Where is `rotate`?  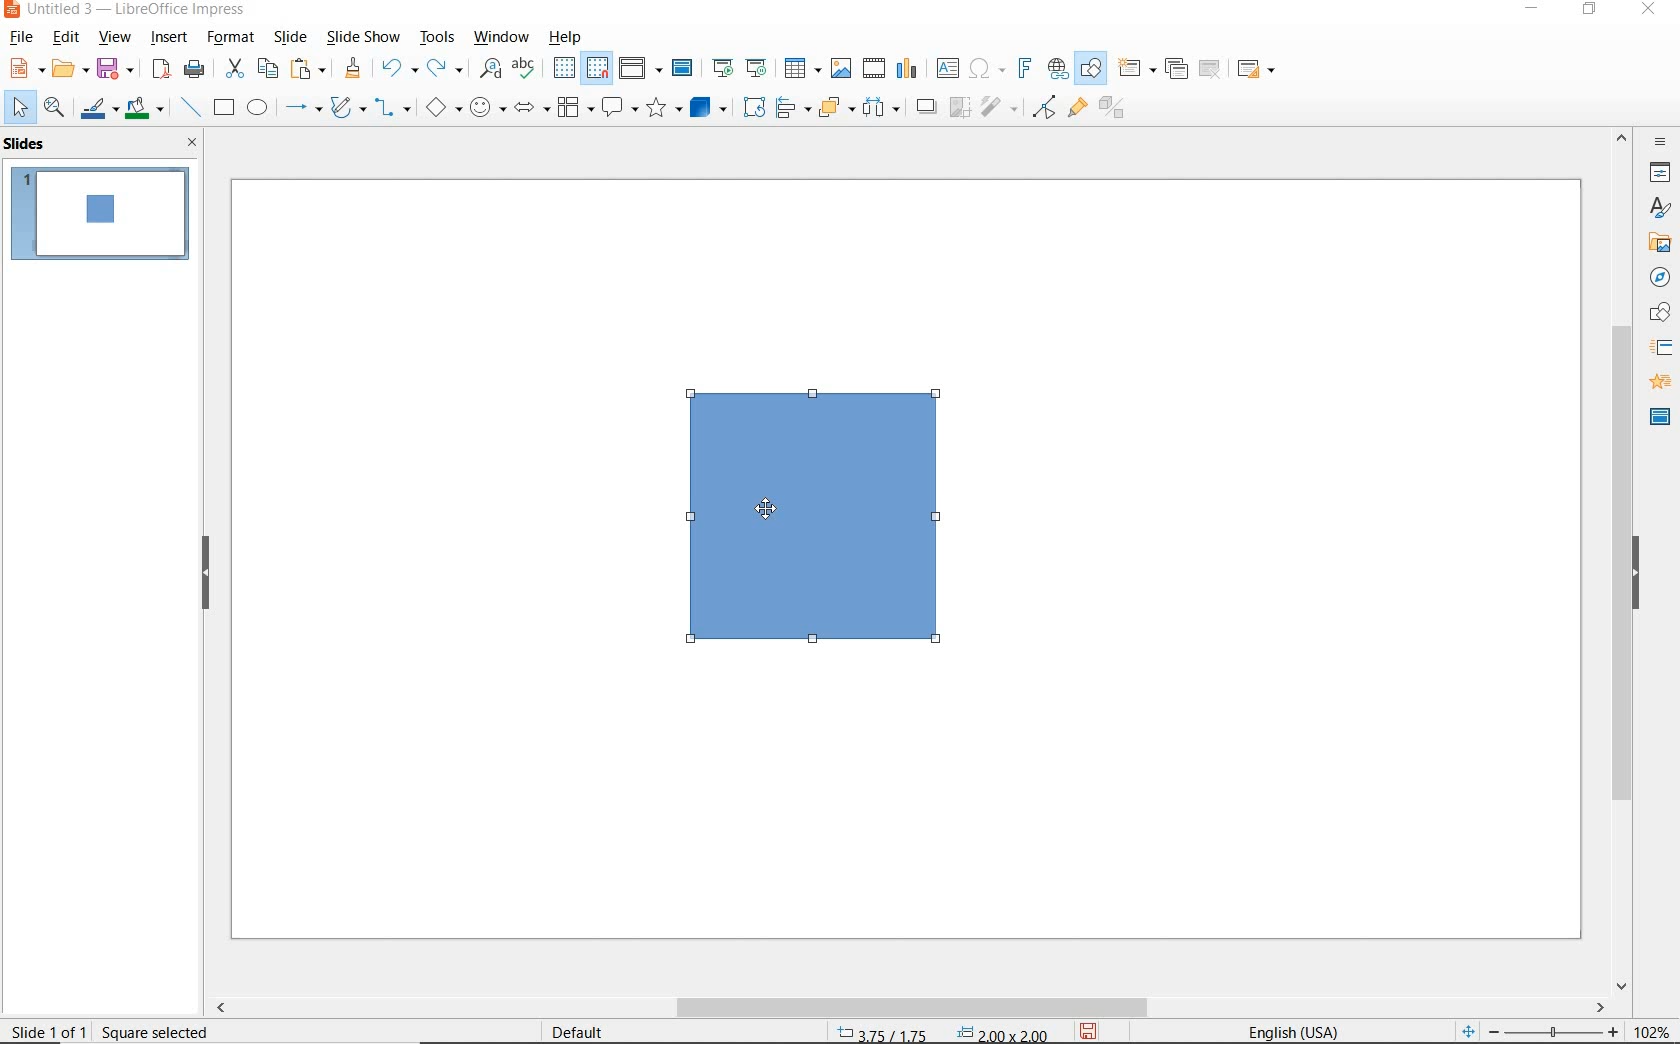
rotate is located at coordinates (753, 108).